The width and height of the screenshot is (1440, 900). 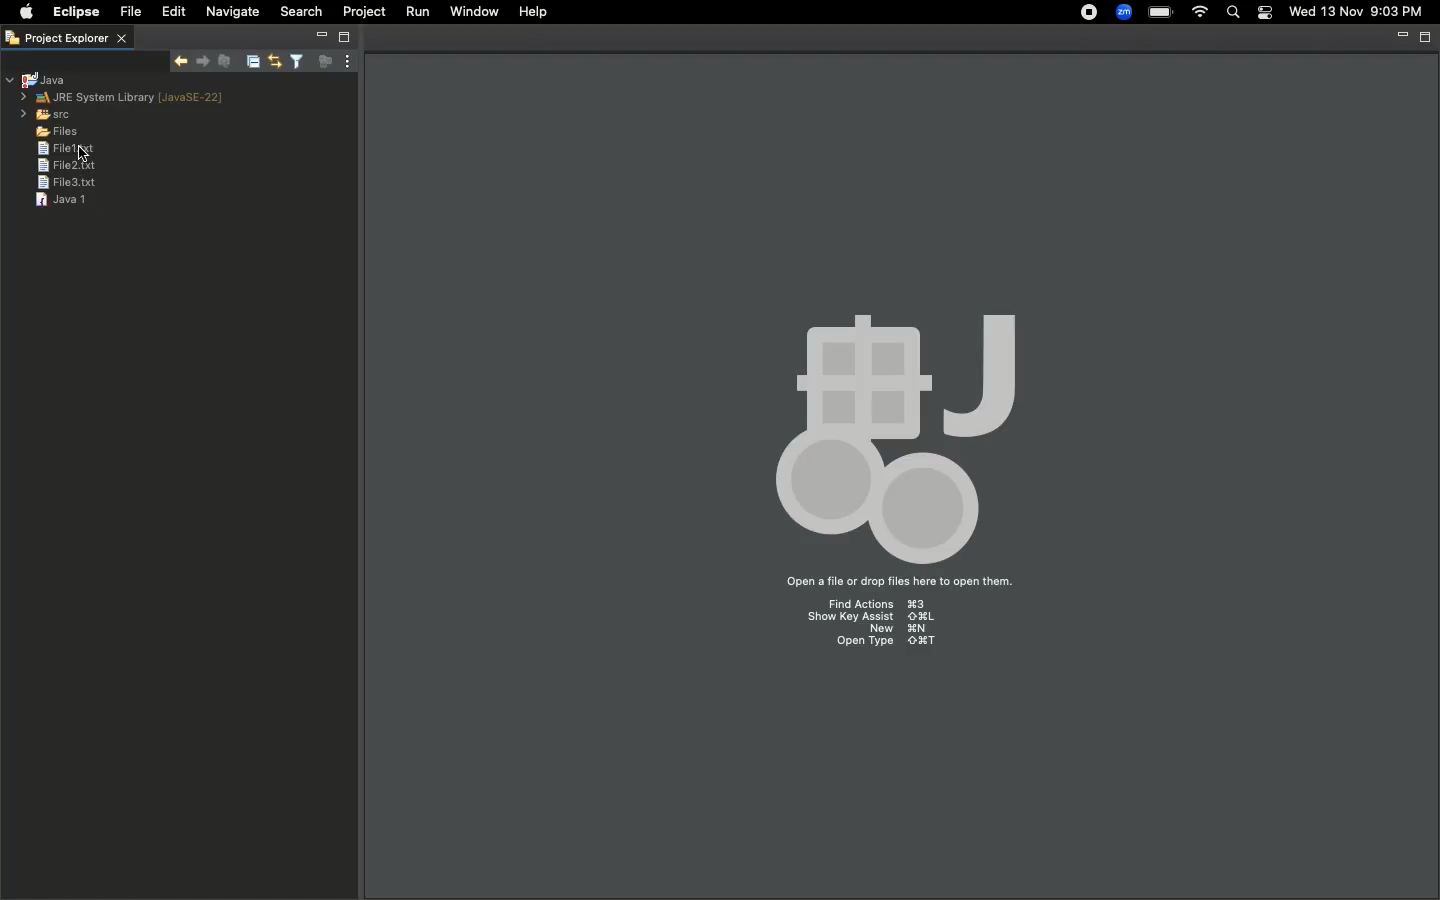 I want to click on Search, so click(x=1233, y=13).